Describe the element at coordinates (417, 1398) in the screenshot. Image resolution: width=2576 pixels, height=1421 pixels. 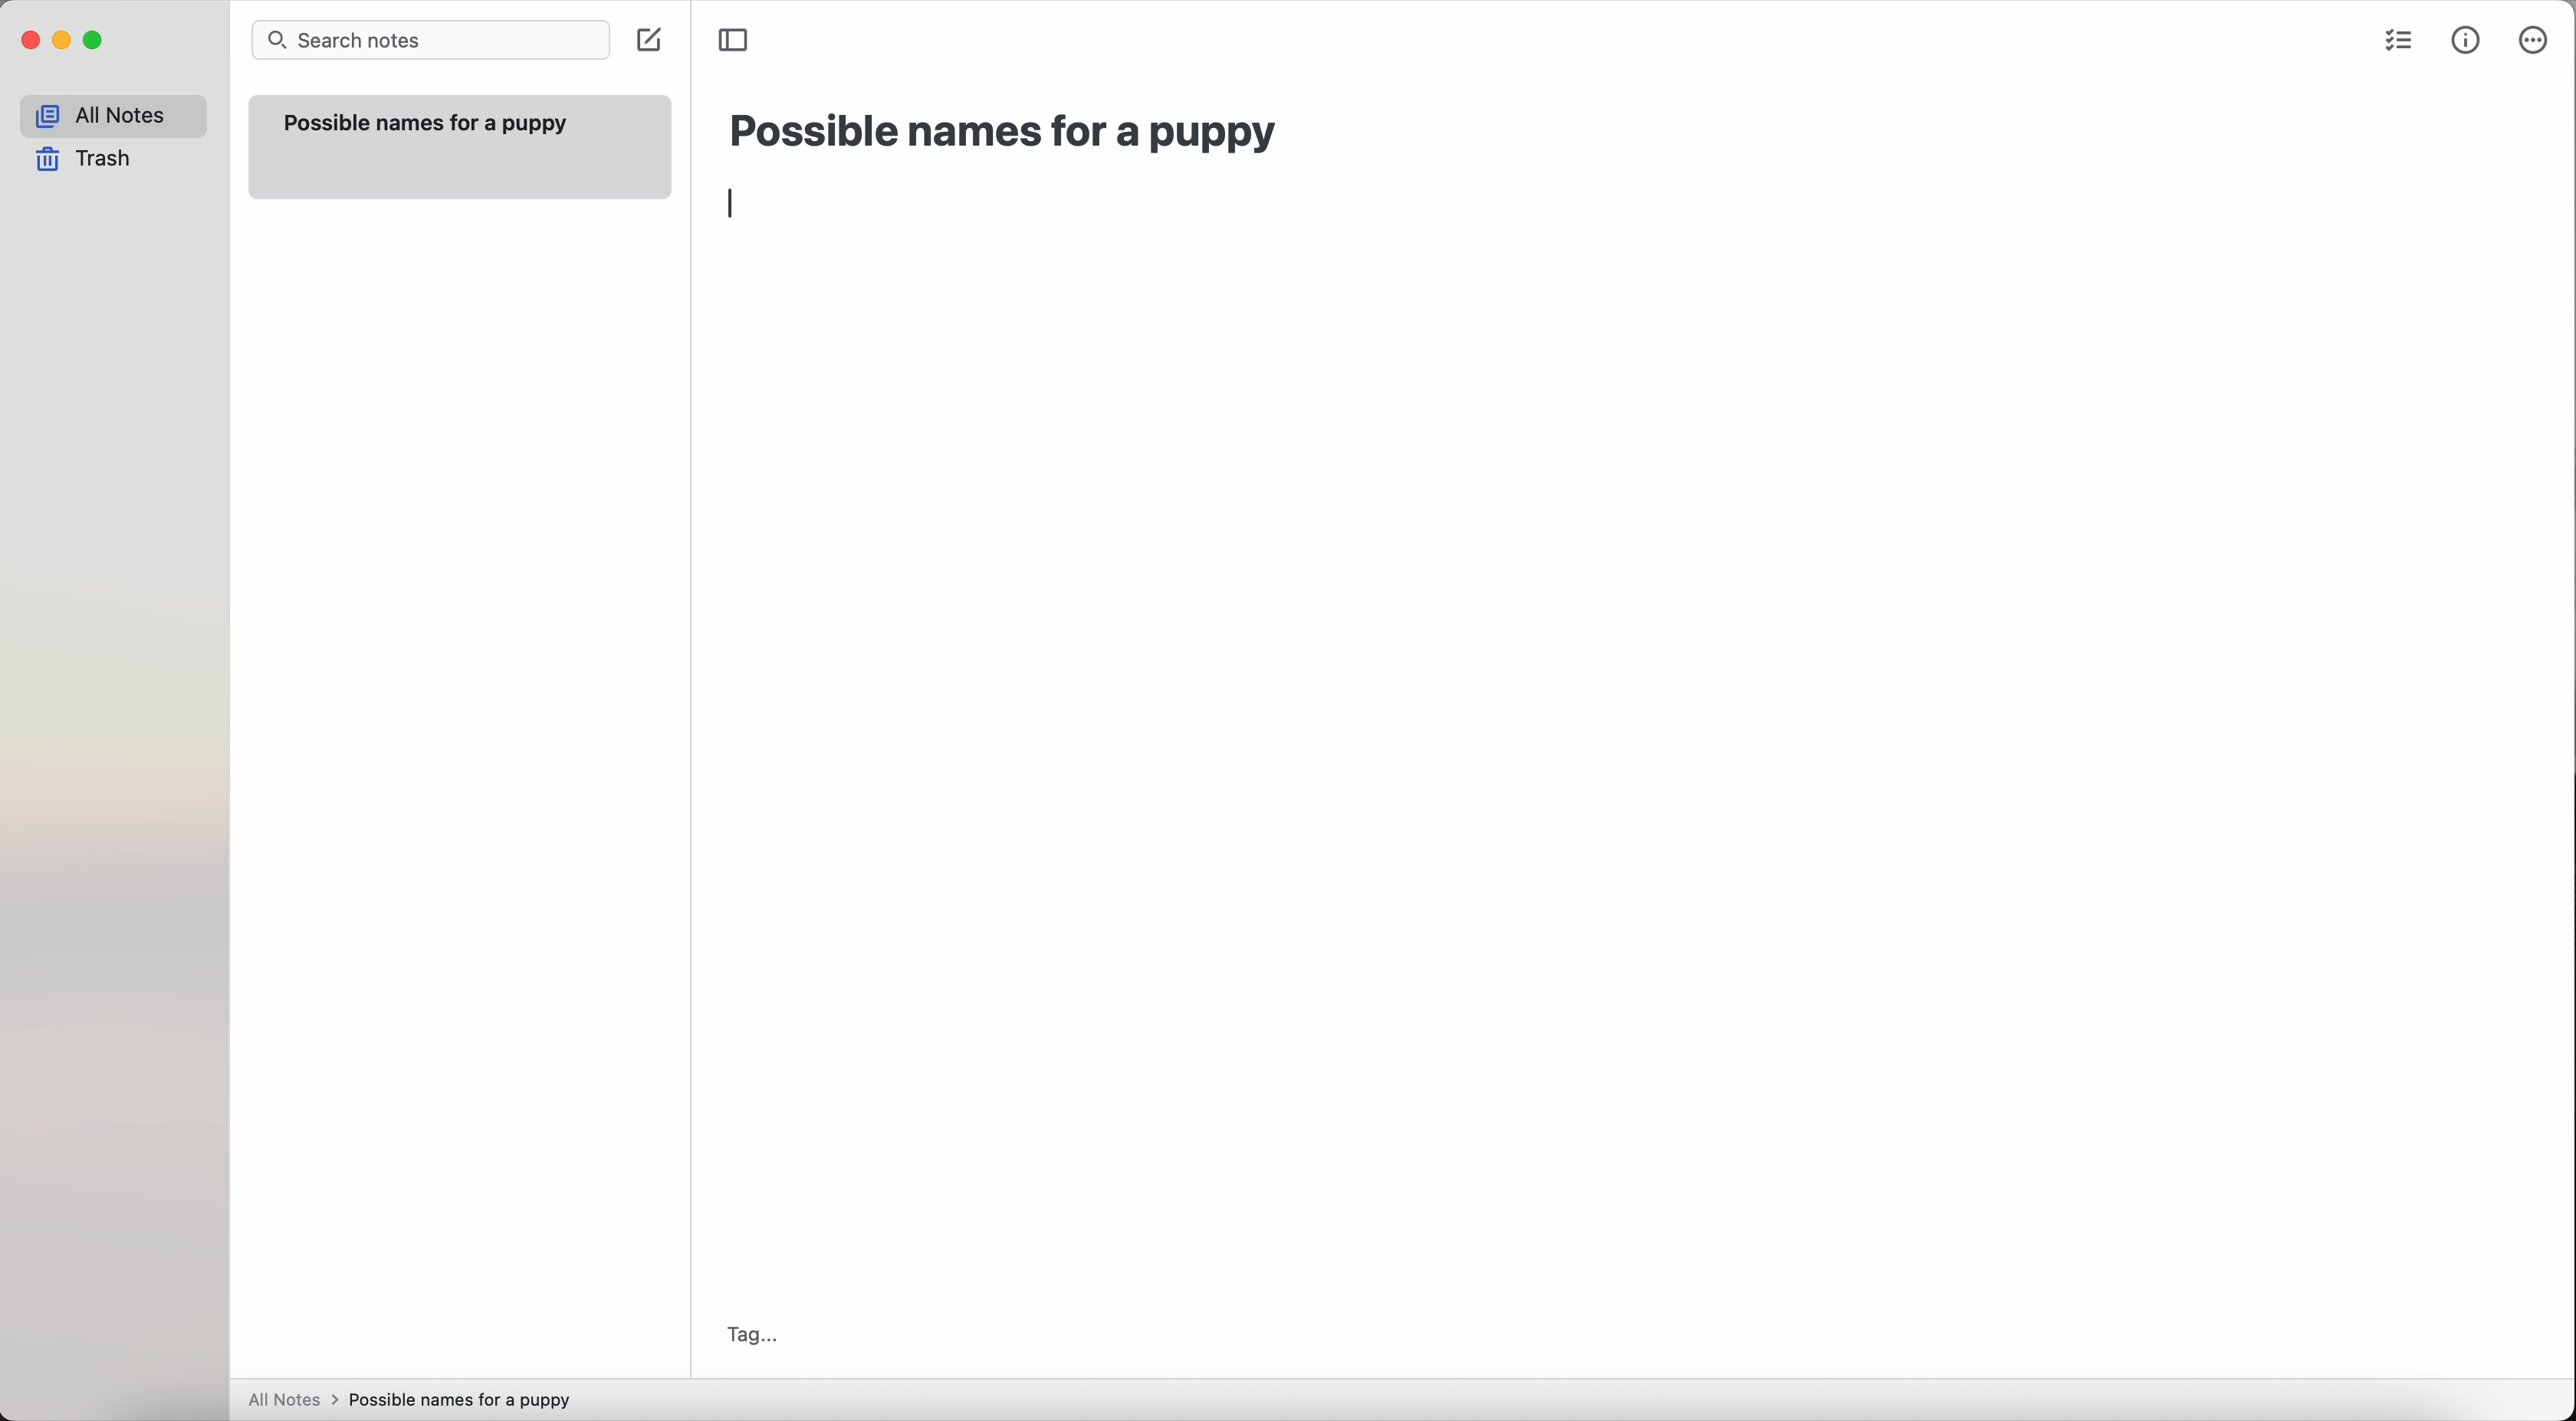
I see `all notes > possible names for a puppy` at that location.